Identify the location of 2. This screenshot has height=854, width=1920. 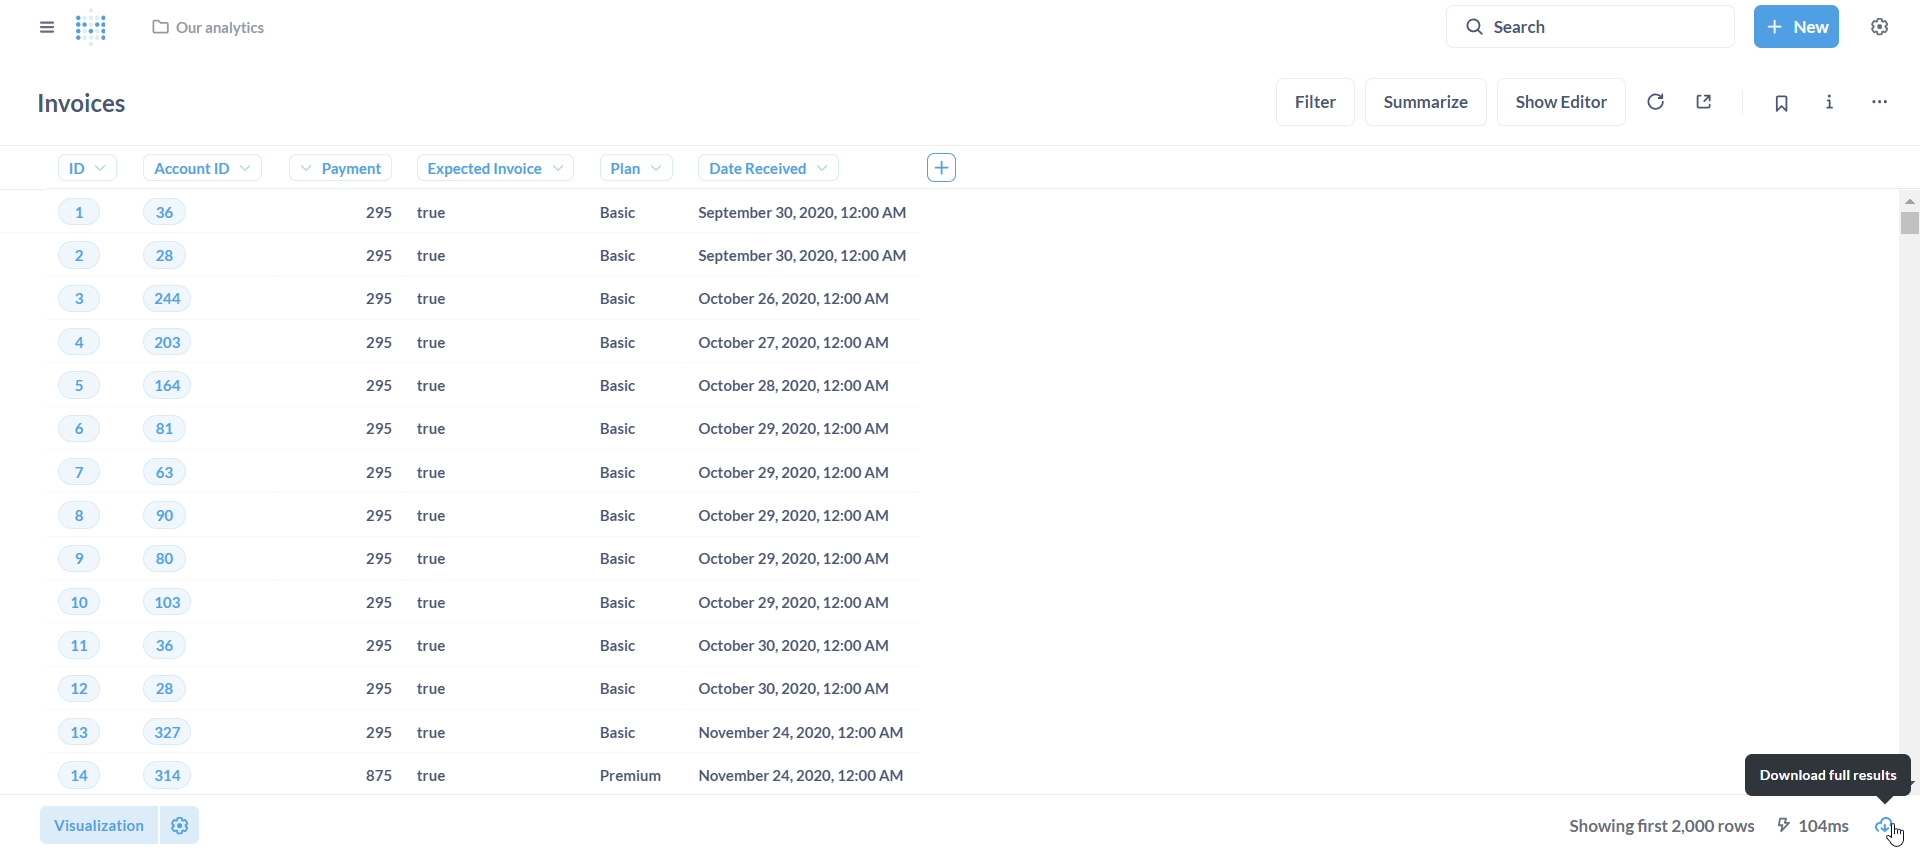
(64, 258).